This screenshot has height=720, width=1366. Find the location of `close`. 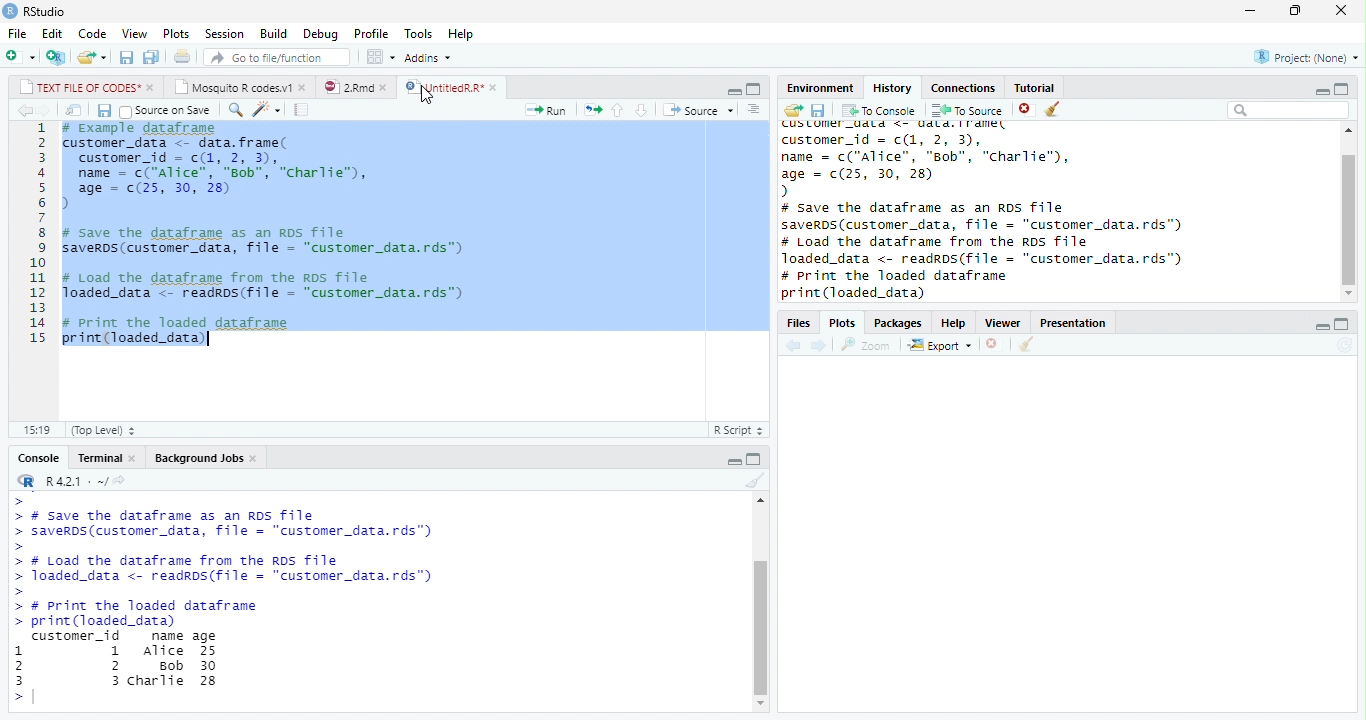

close is located at coordinates (151, 88).